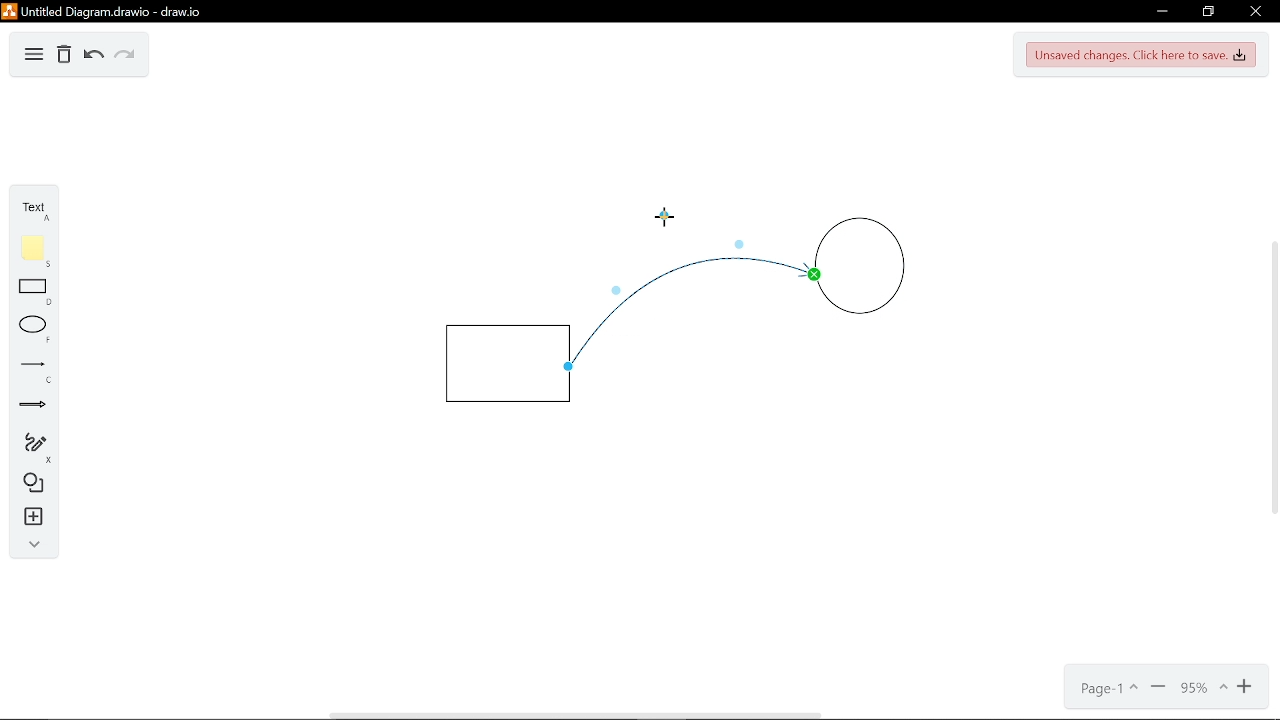  What do you see at coordinates (64, 56) in the screenshot?
I see `Delete` at bounding box center [64, 56].